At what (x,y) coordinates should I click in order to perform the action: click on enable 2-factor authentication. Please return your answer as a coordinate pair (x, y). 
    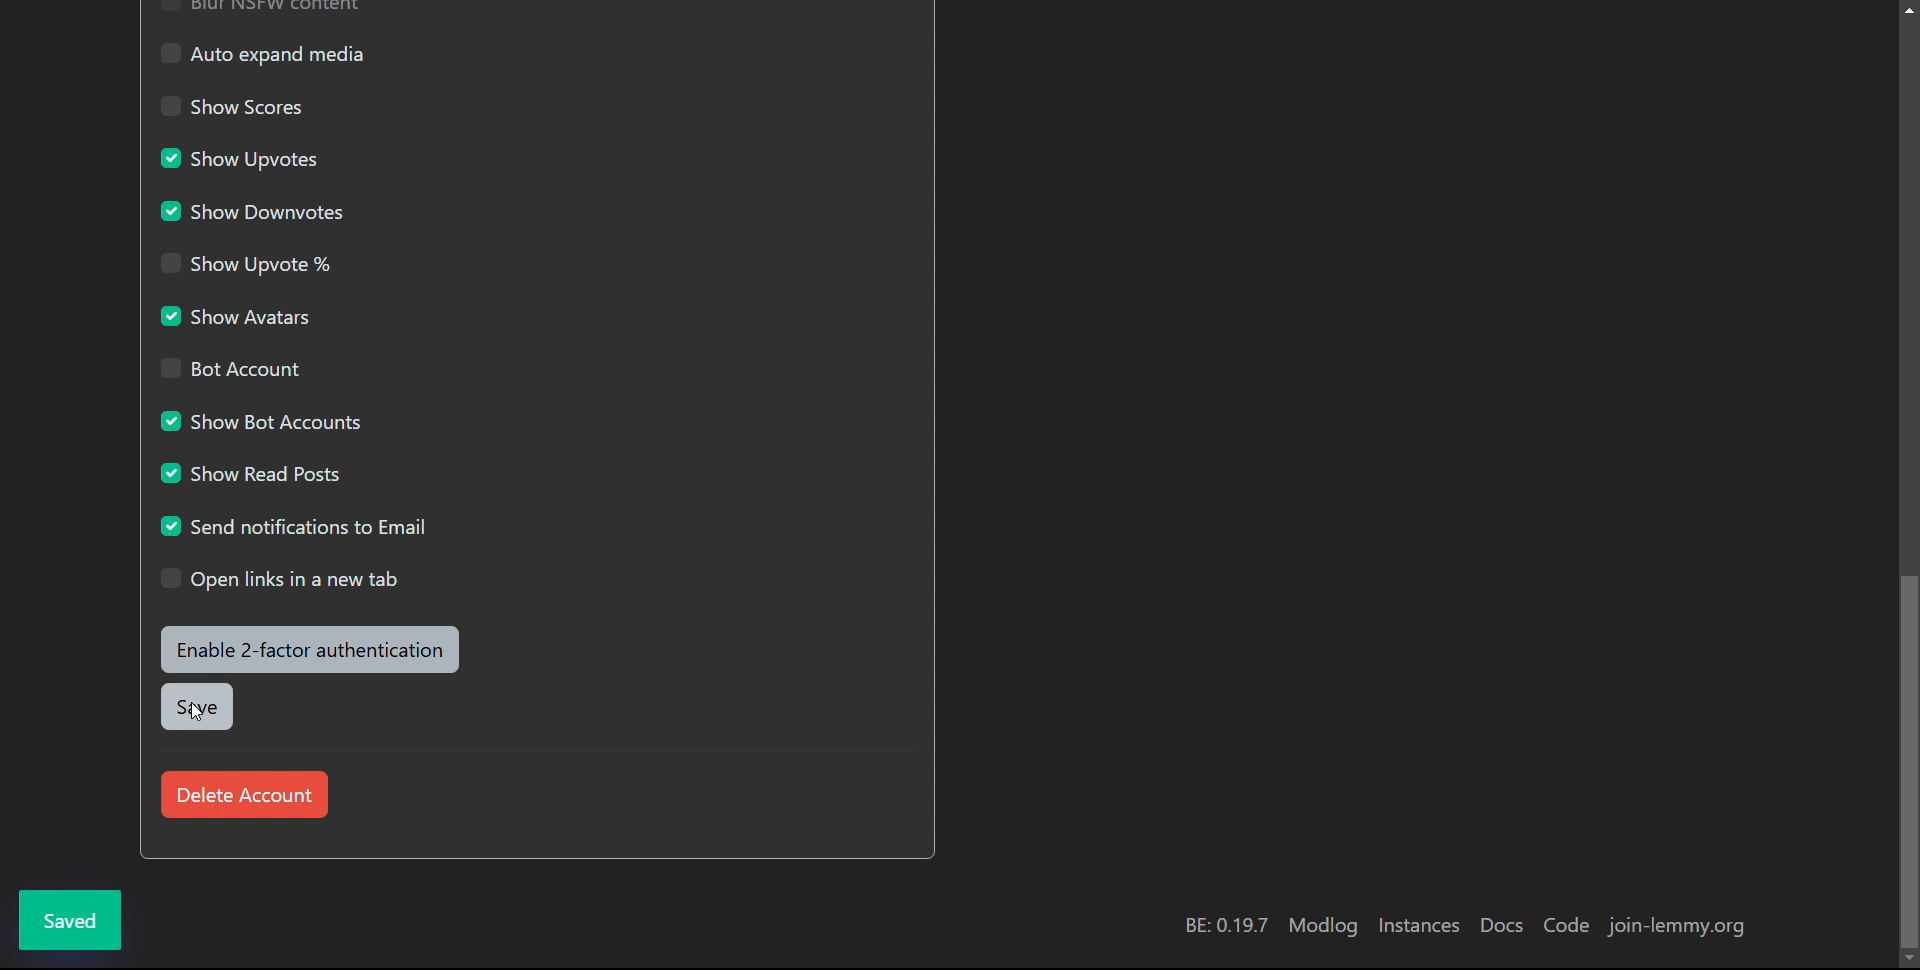
    Looking at the image, I should click on (311, 649).